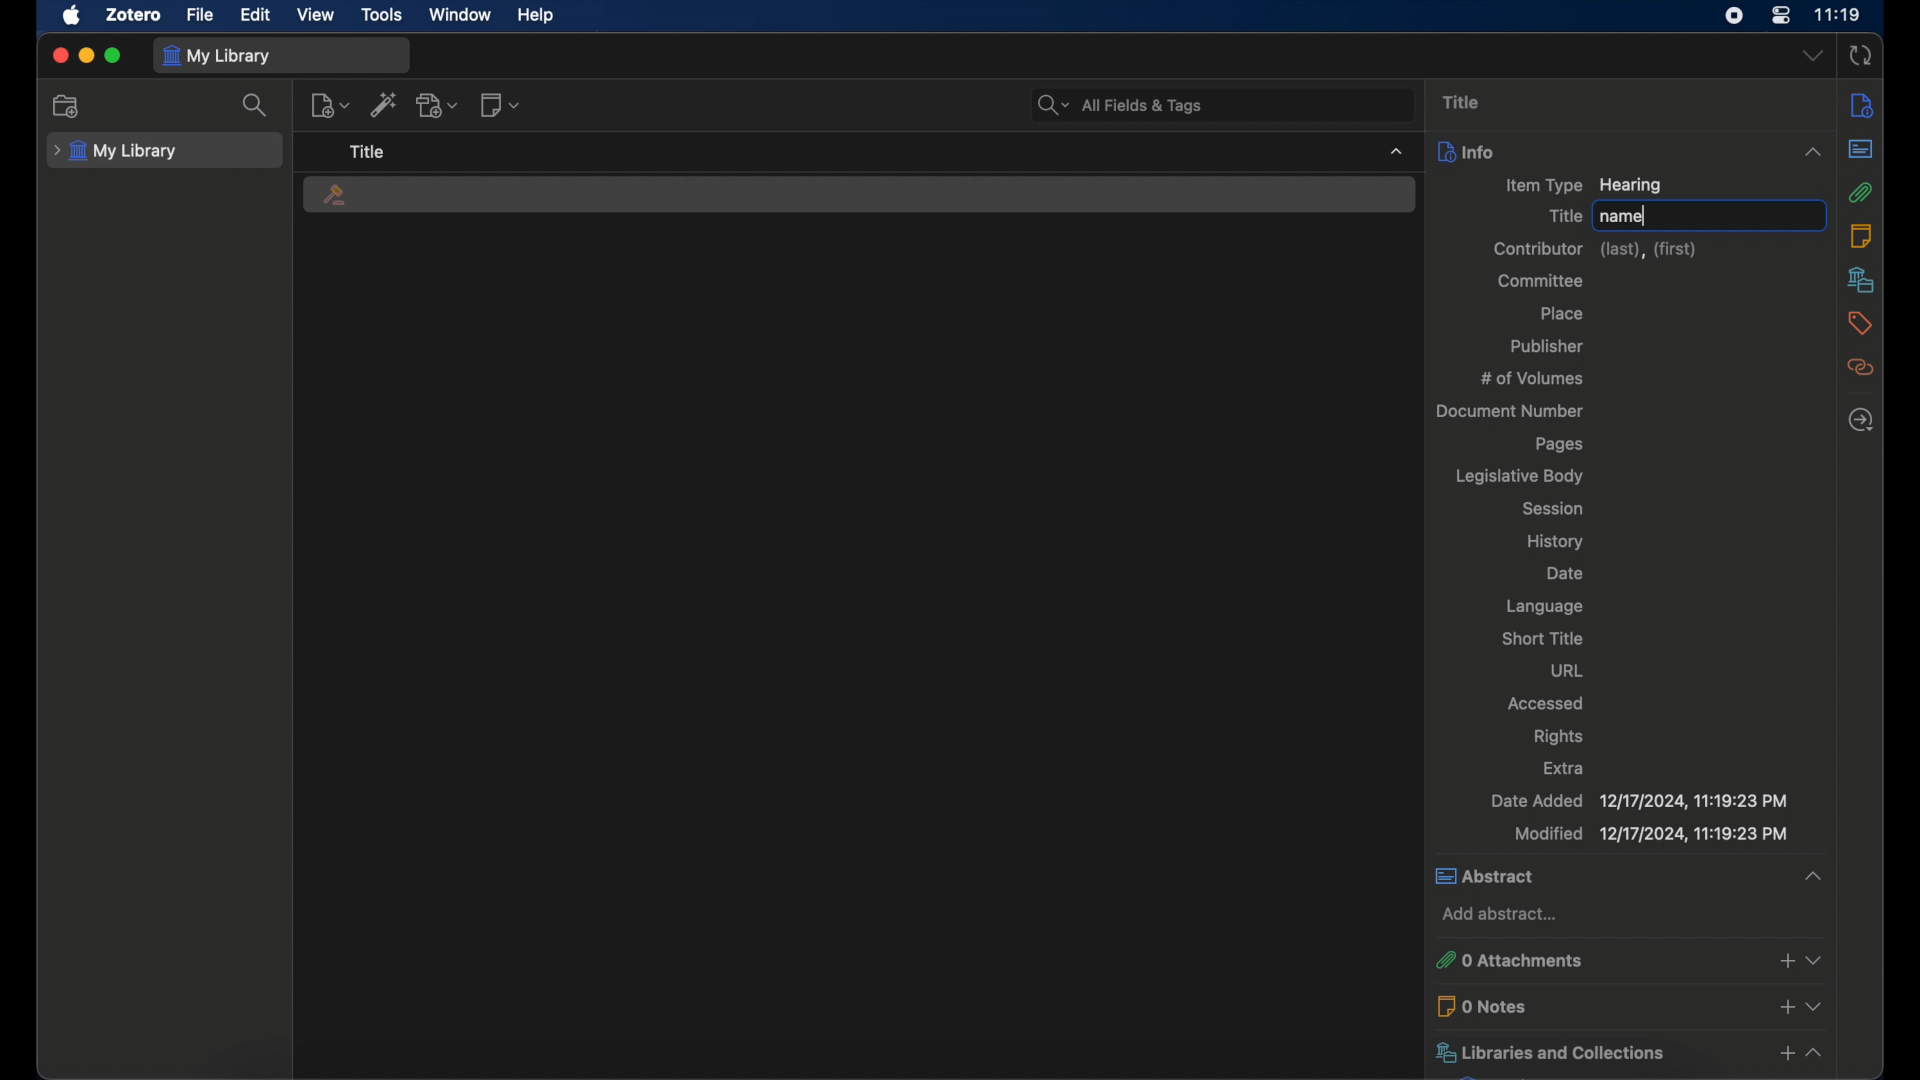 The width and height of the screenshot is (1920, 1080). What do you see at coordinates (1861, 279) in the screenshot?
I see `libraries` at bounding box center [1861, 279].